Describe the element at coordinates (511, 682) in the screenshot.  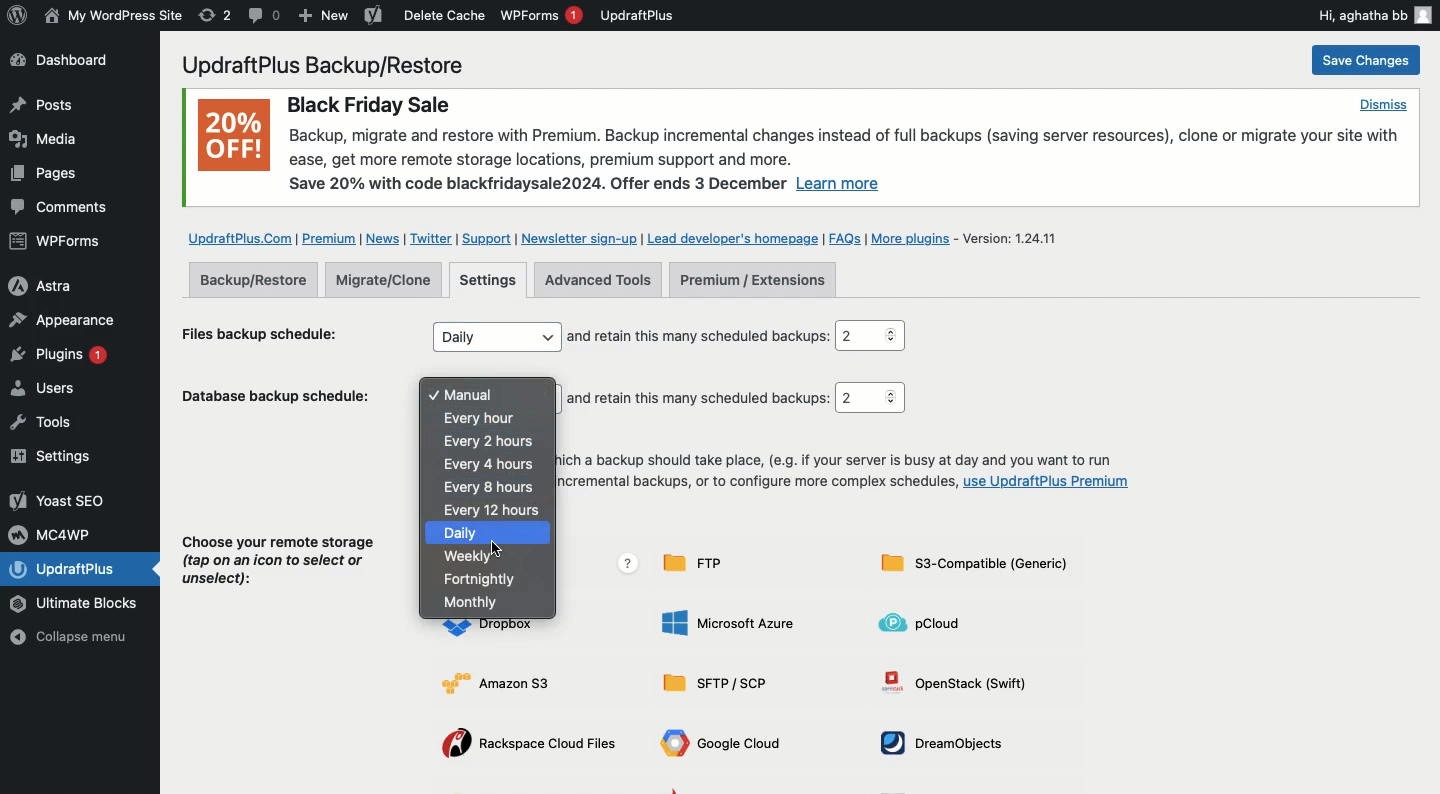
I see `Amazon S3` at that location.